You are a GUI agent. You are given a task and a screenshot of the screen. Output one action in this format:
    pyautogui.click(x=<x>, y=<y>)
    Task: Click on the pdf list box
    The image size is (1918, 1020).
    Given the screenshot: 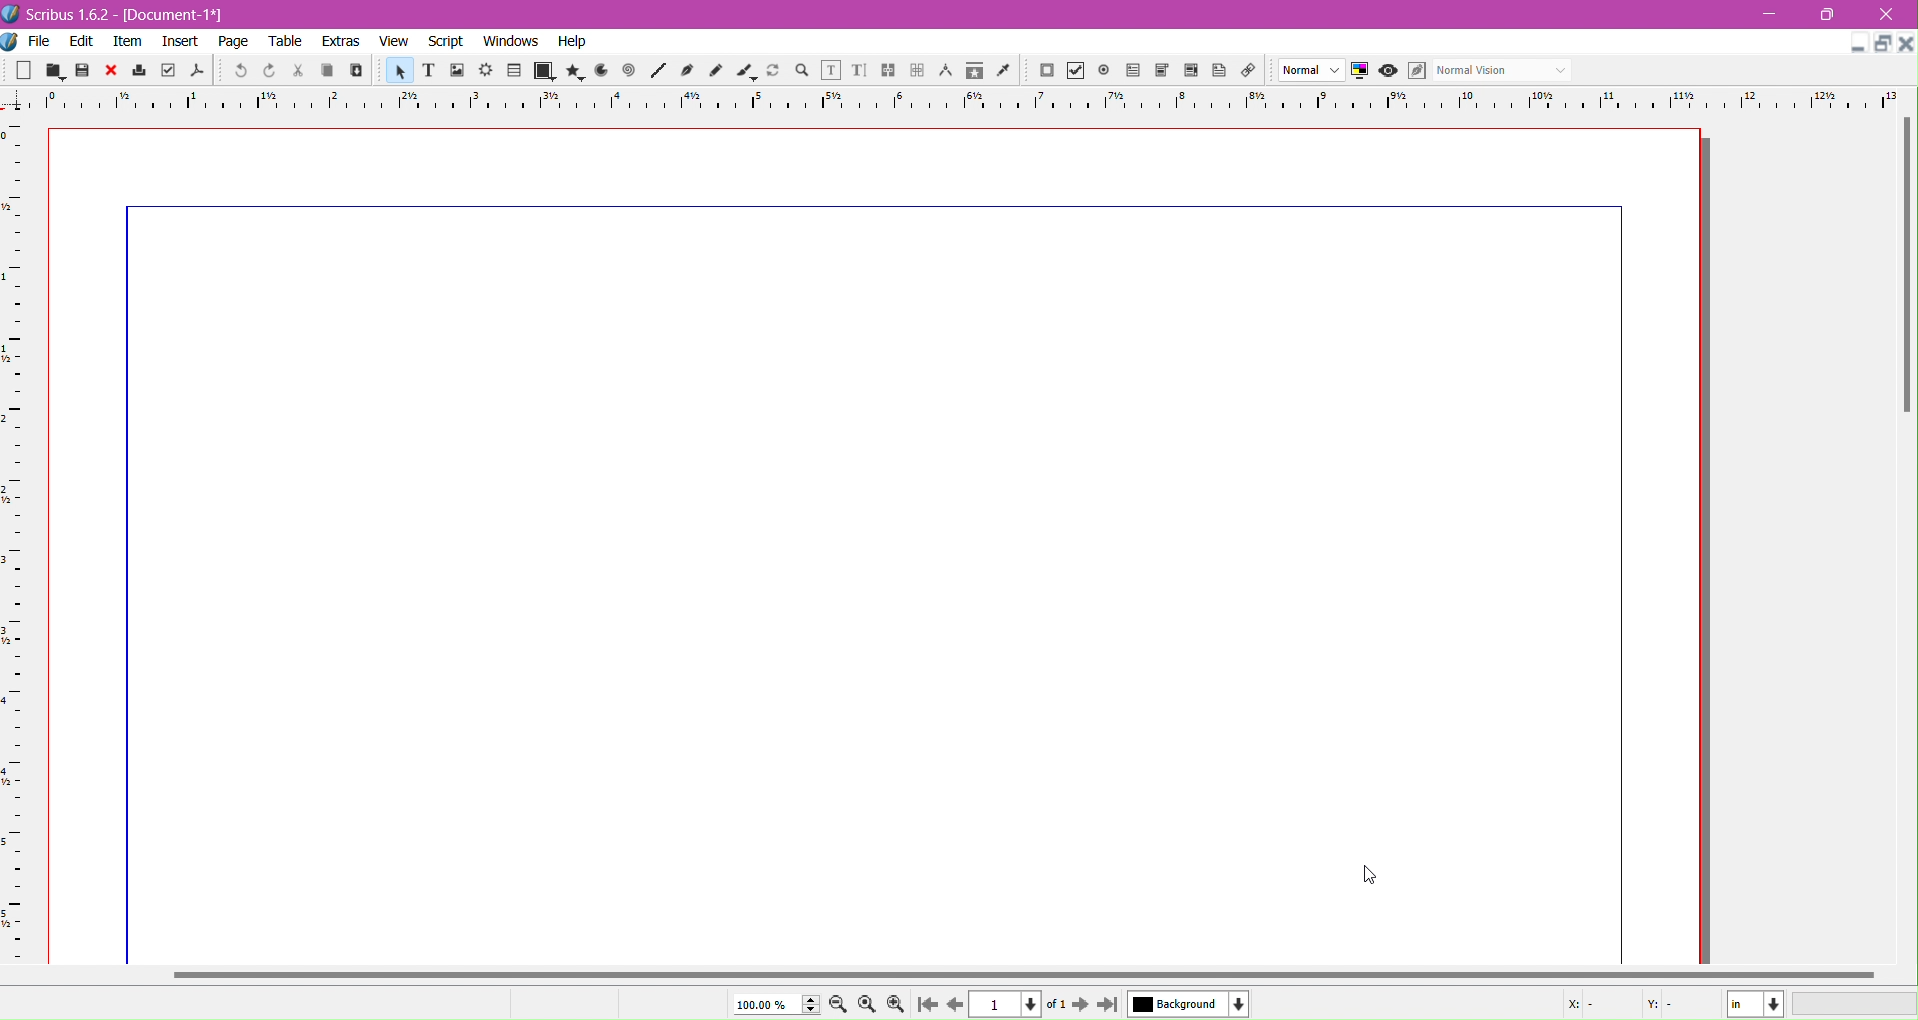 What is the action you would take?
    pyautogui.click(x=1192, y=72)
    